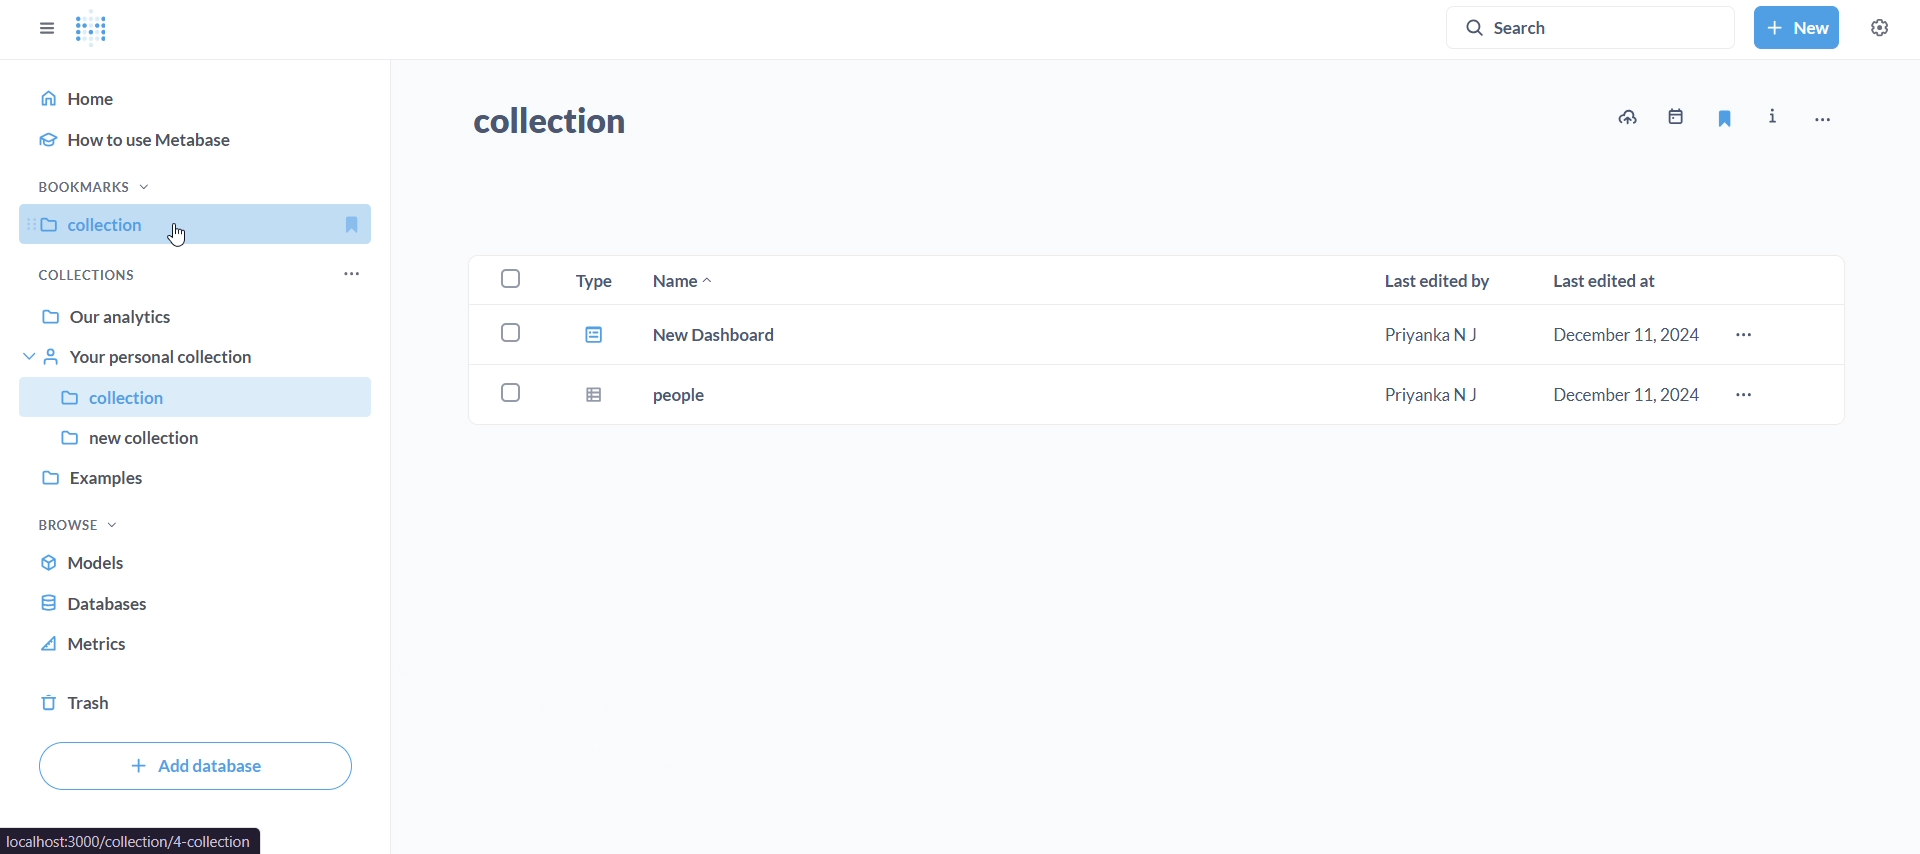 The height and width of the screenshot is (854, 1920). What do you see at coordinates (1678, 114) in the screenshot?
I see `events` at bounding box center [1678, 114].